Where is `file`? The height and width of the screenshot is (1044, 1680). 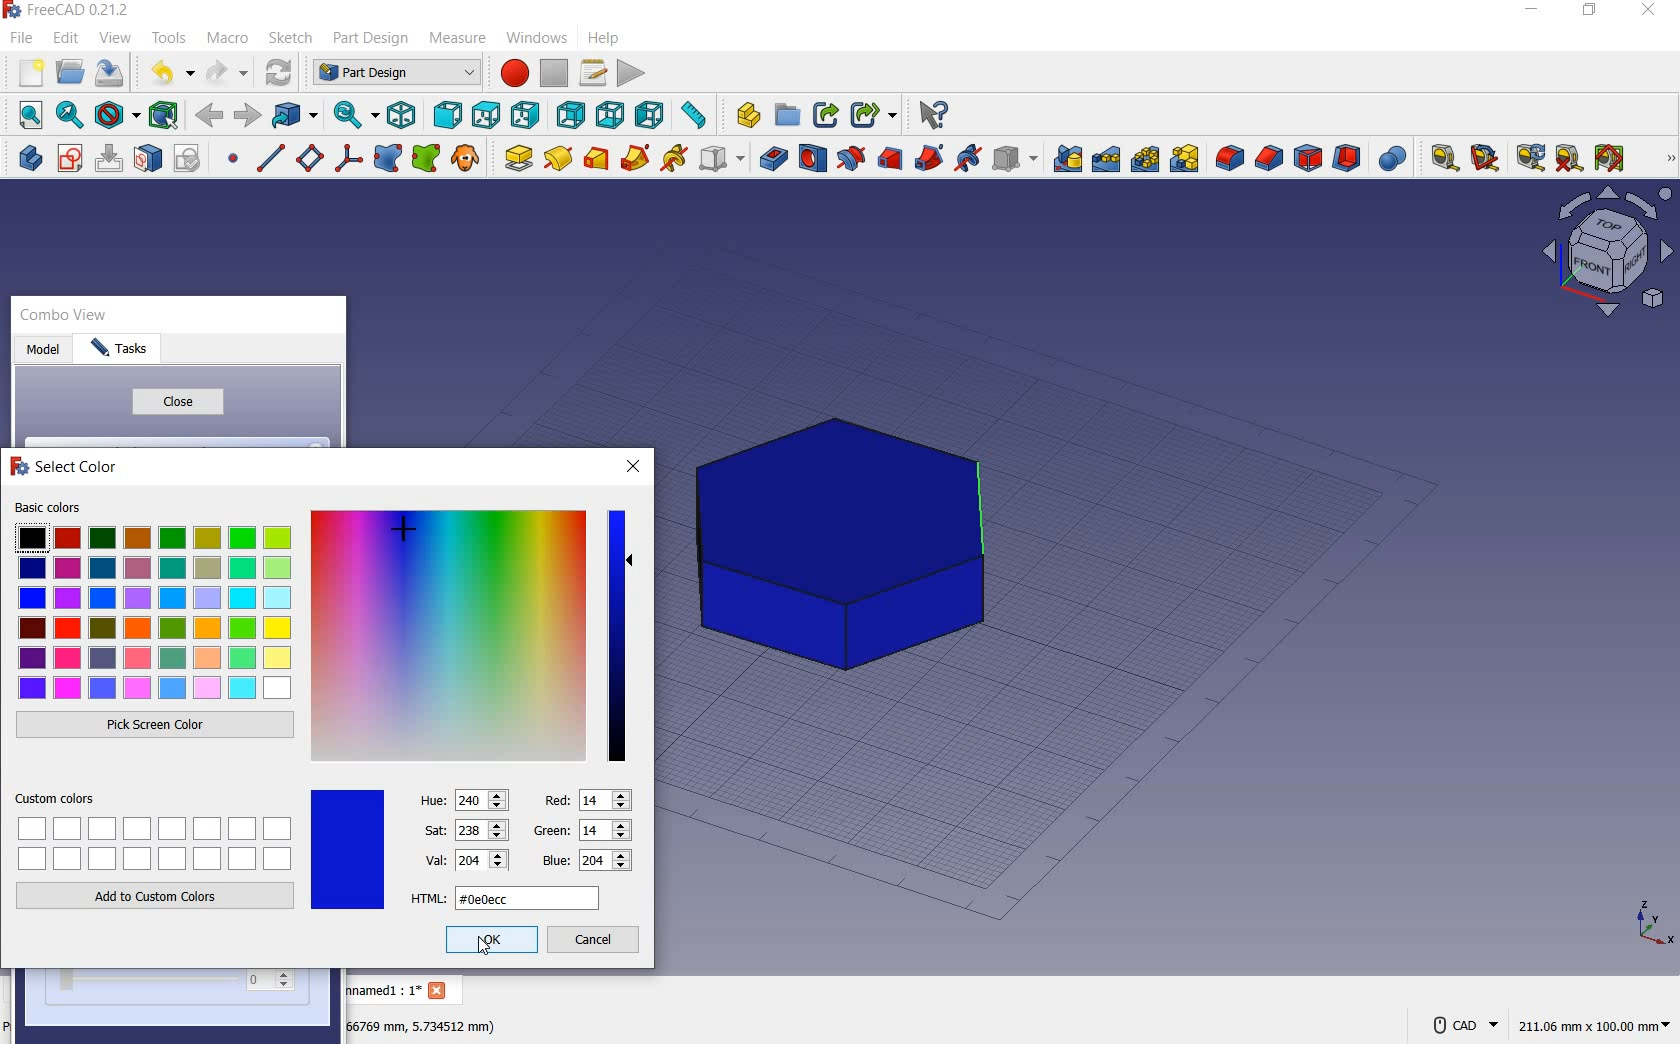 file is located at coordinates (19, 40).